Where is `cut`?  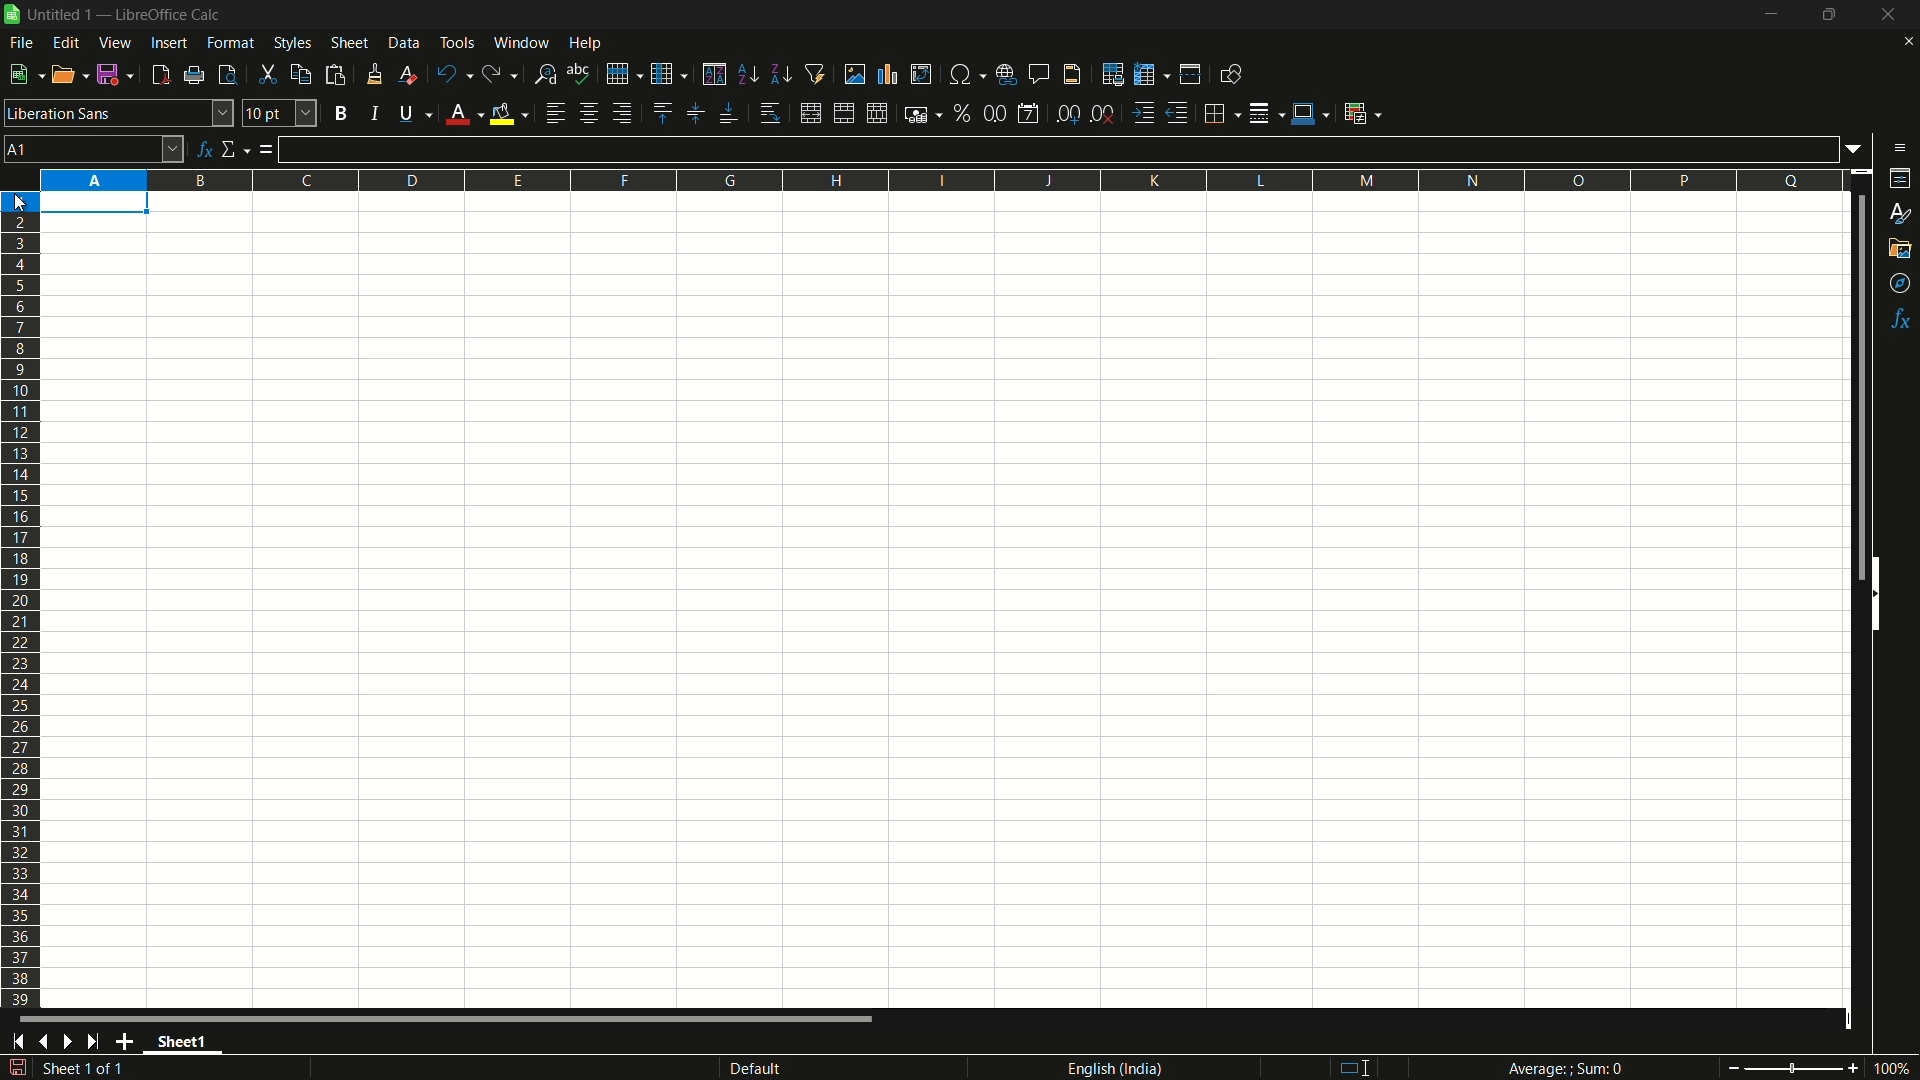 cut is located at coordinates (267, 74).